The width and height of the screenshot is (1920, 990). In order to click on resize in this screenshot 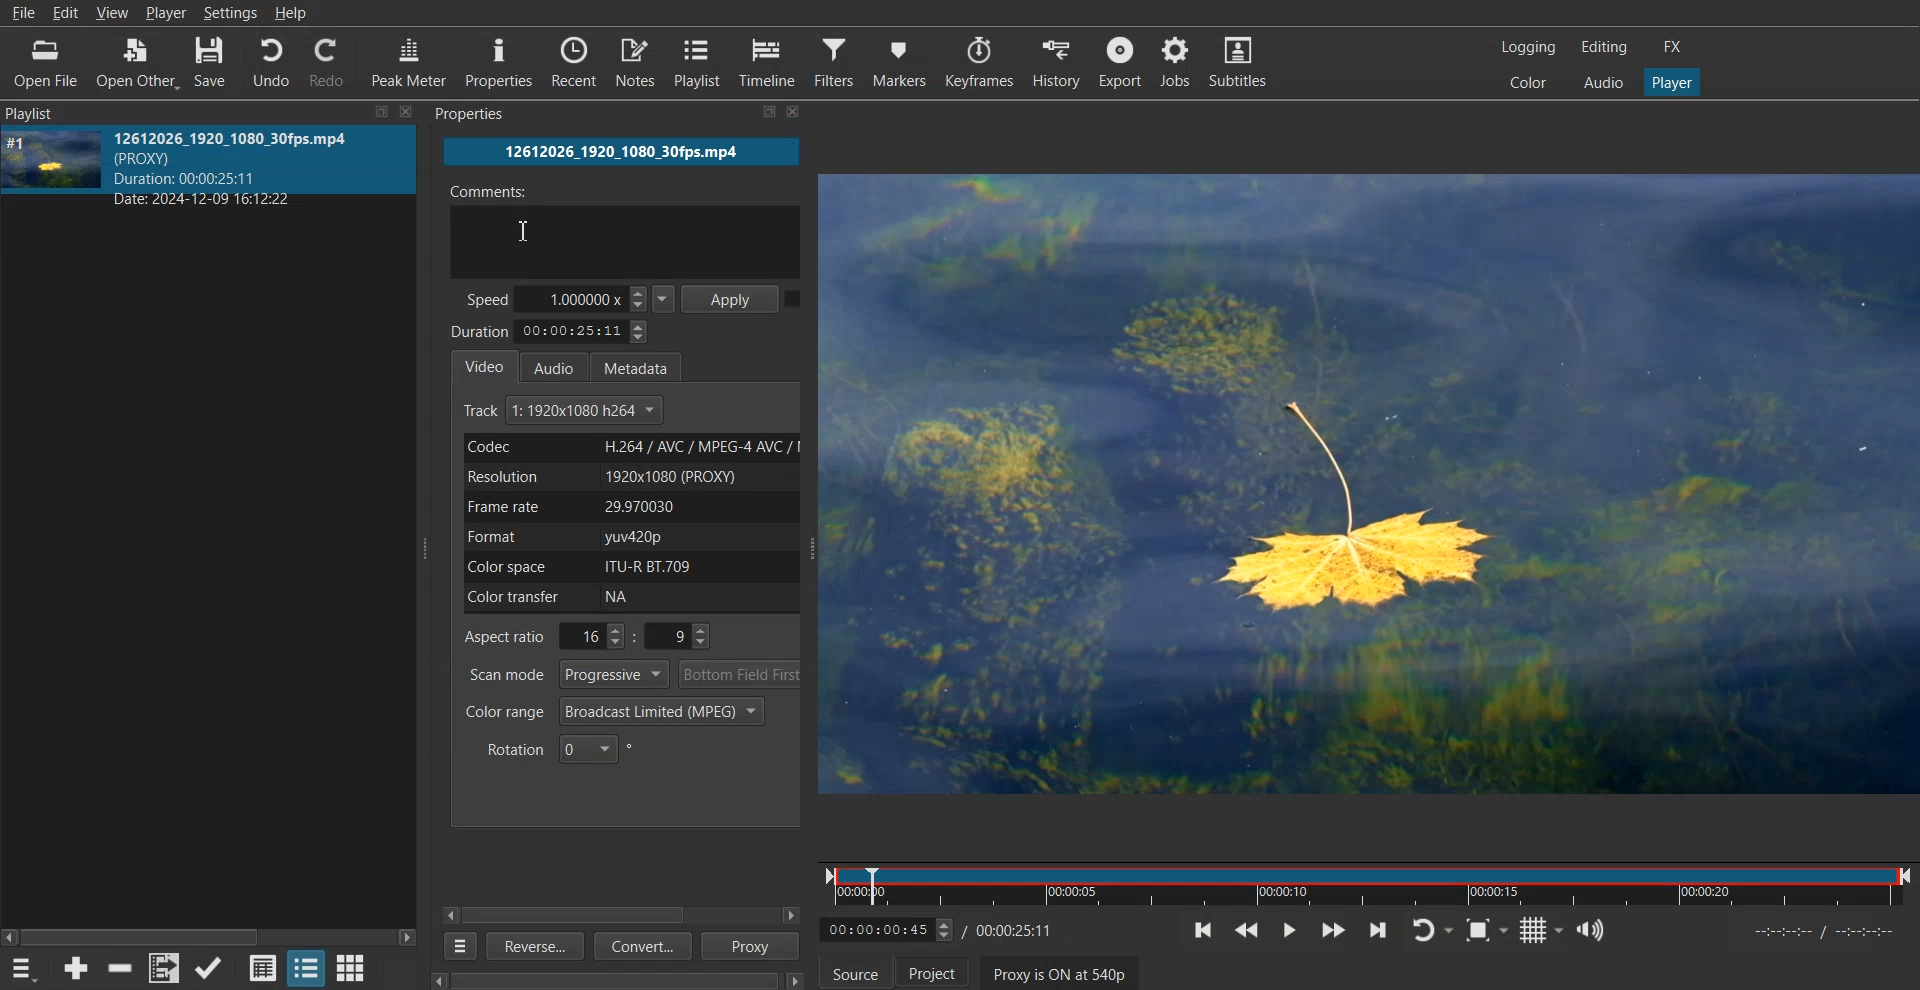, I will do `click(755, 115)`.